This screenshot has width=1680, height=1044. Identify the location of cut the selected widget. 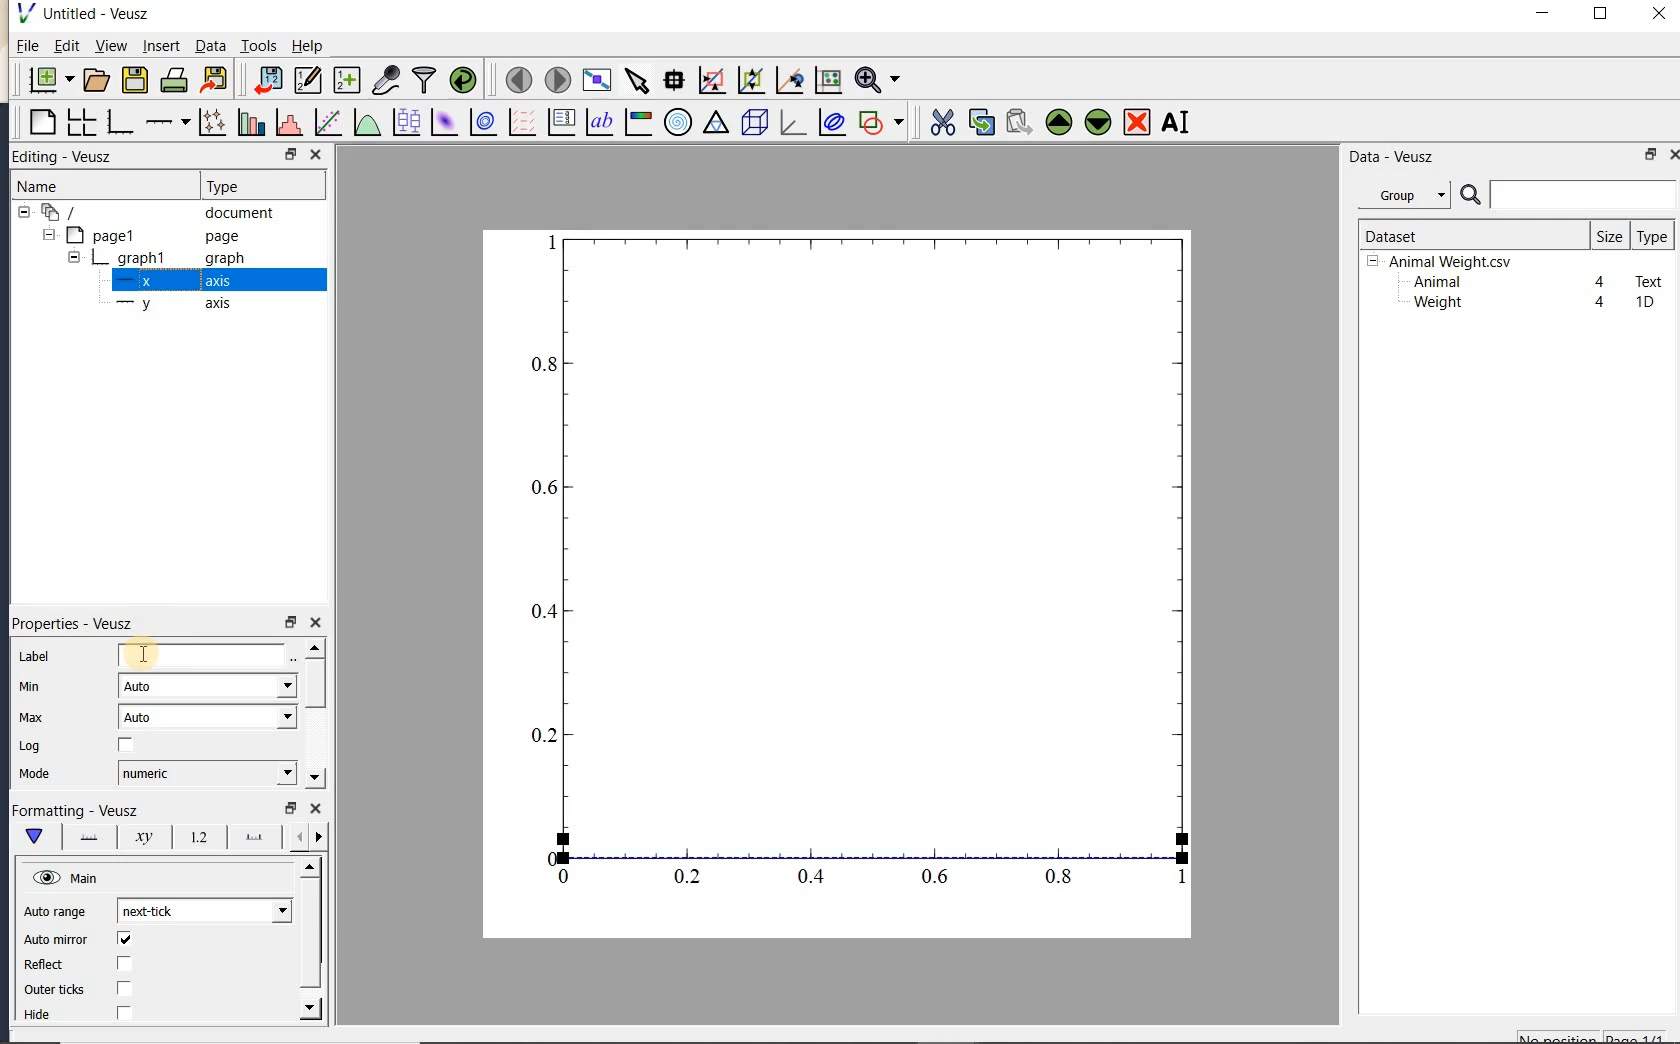
(941, 123).